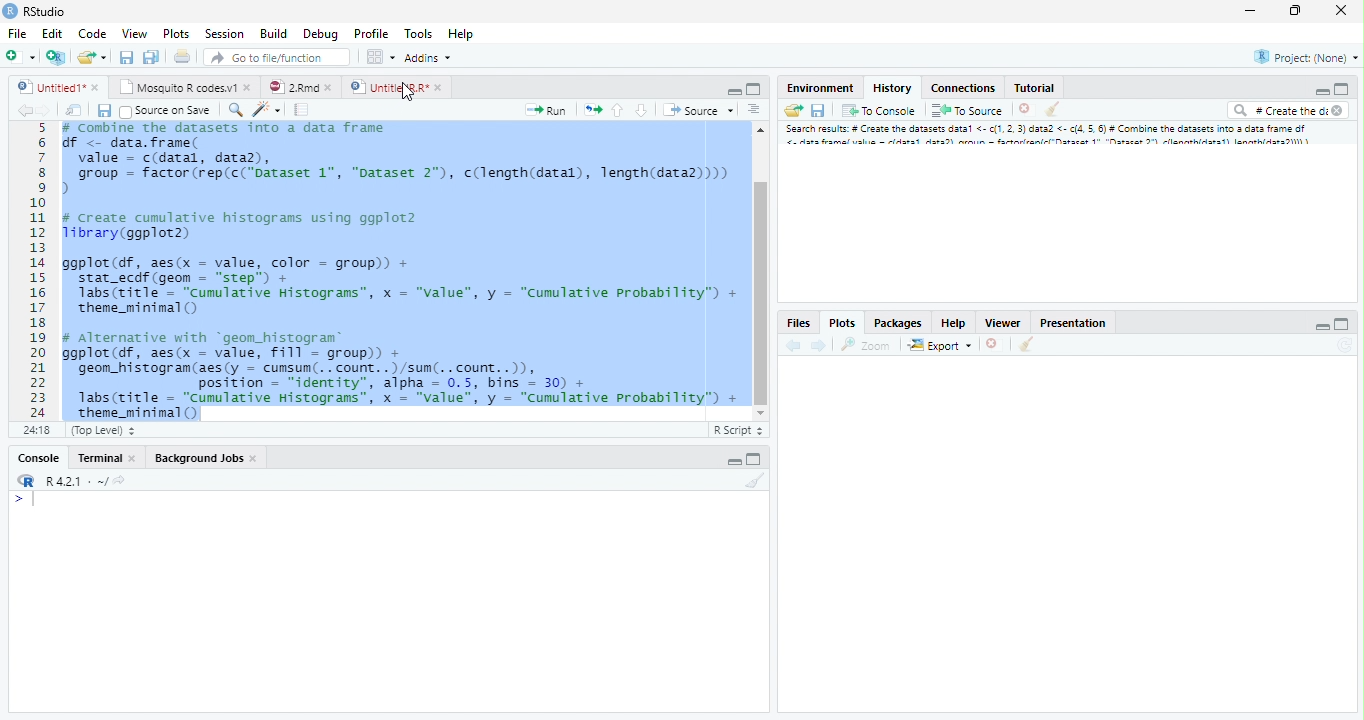 The height and width of the screenshot is (720, 1364). What do you see at coordinates (348, 34) in the screenshot?
I see `Debug` at bounding box center [348, 34].